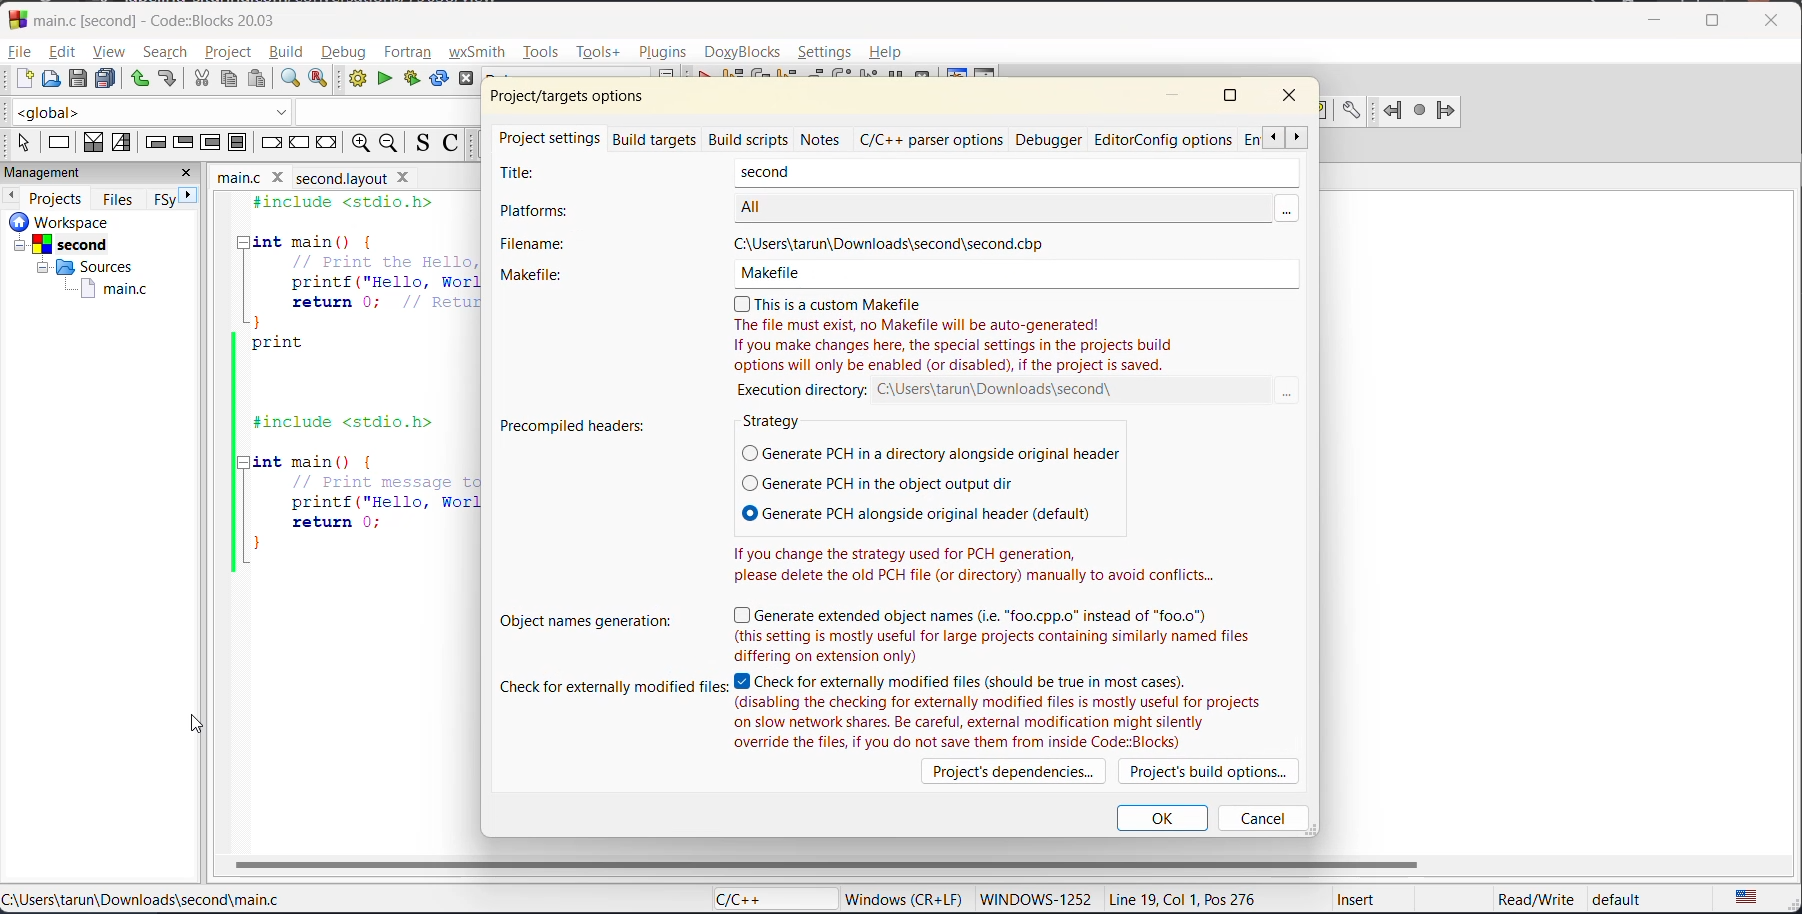  What do you see at coordinates (162, 52) in the screenshot?
I see `search` at bounding box center [162, 52].